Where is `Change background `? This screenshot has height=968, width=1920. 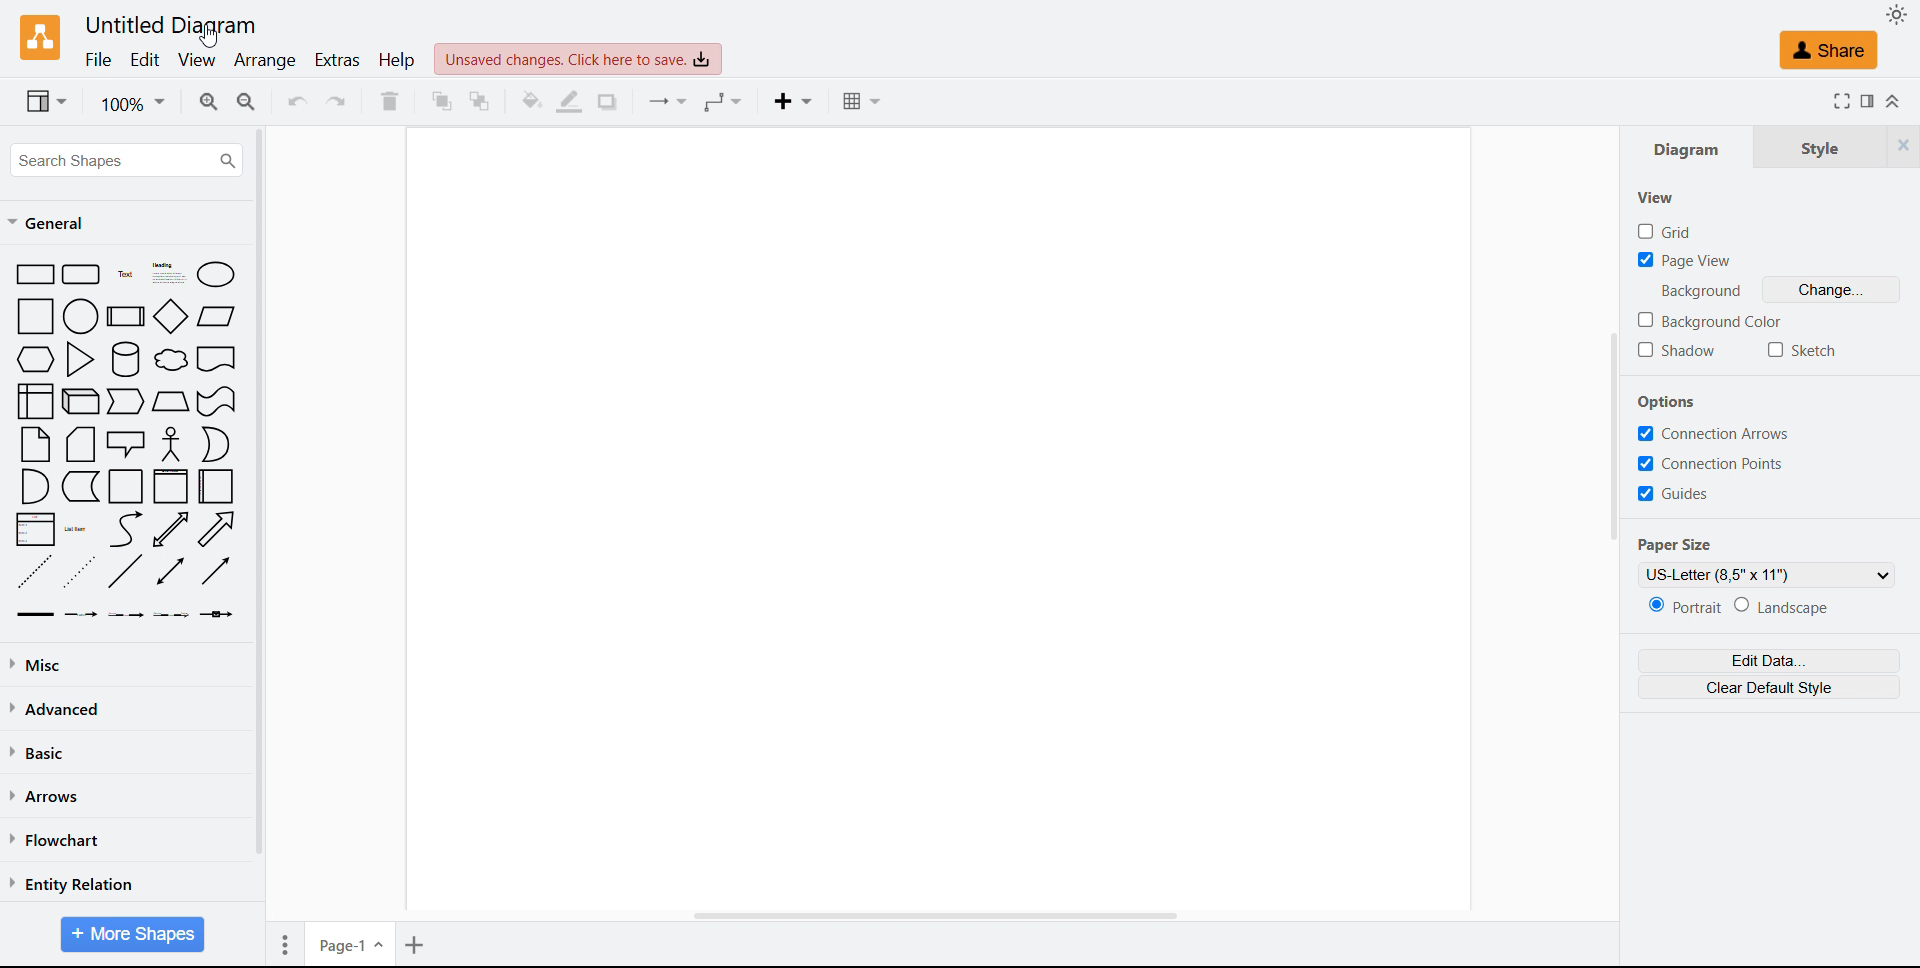 Change background  is located at coordinates (1832, 290).